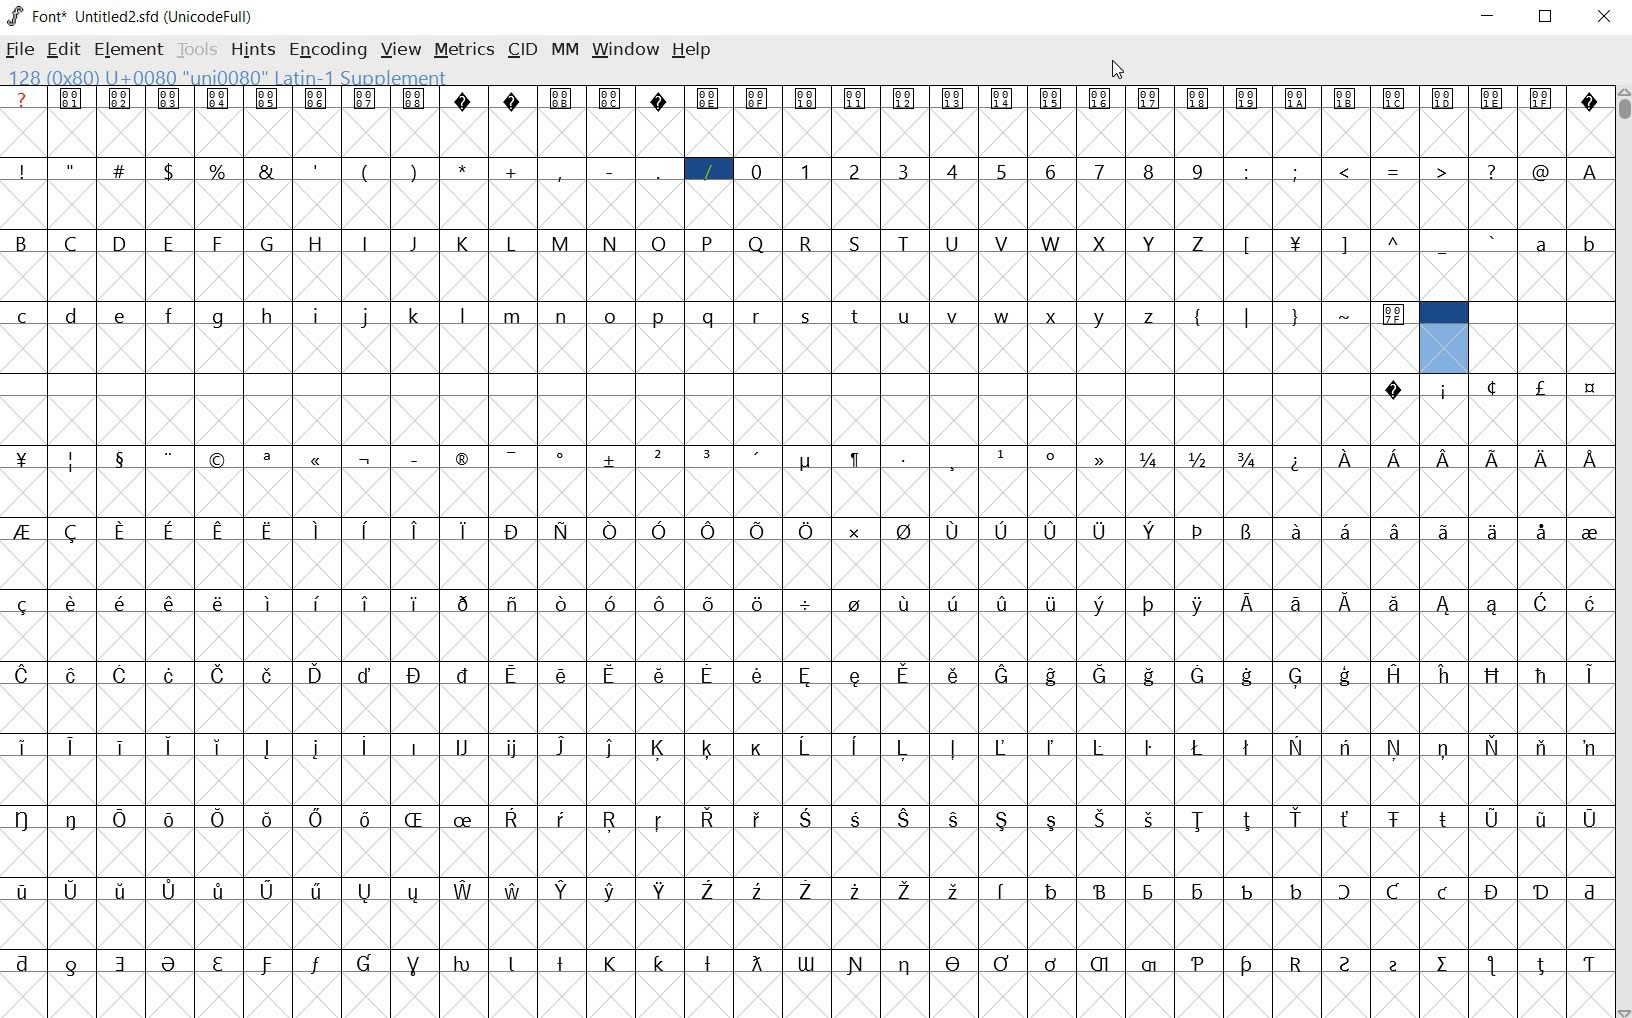 This screenshot has width=1632, height=1018. I want to click on Symbol, so click(611, 97).